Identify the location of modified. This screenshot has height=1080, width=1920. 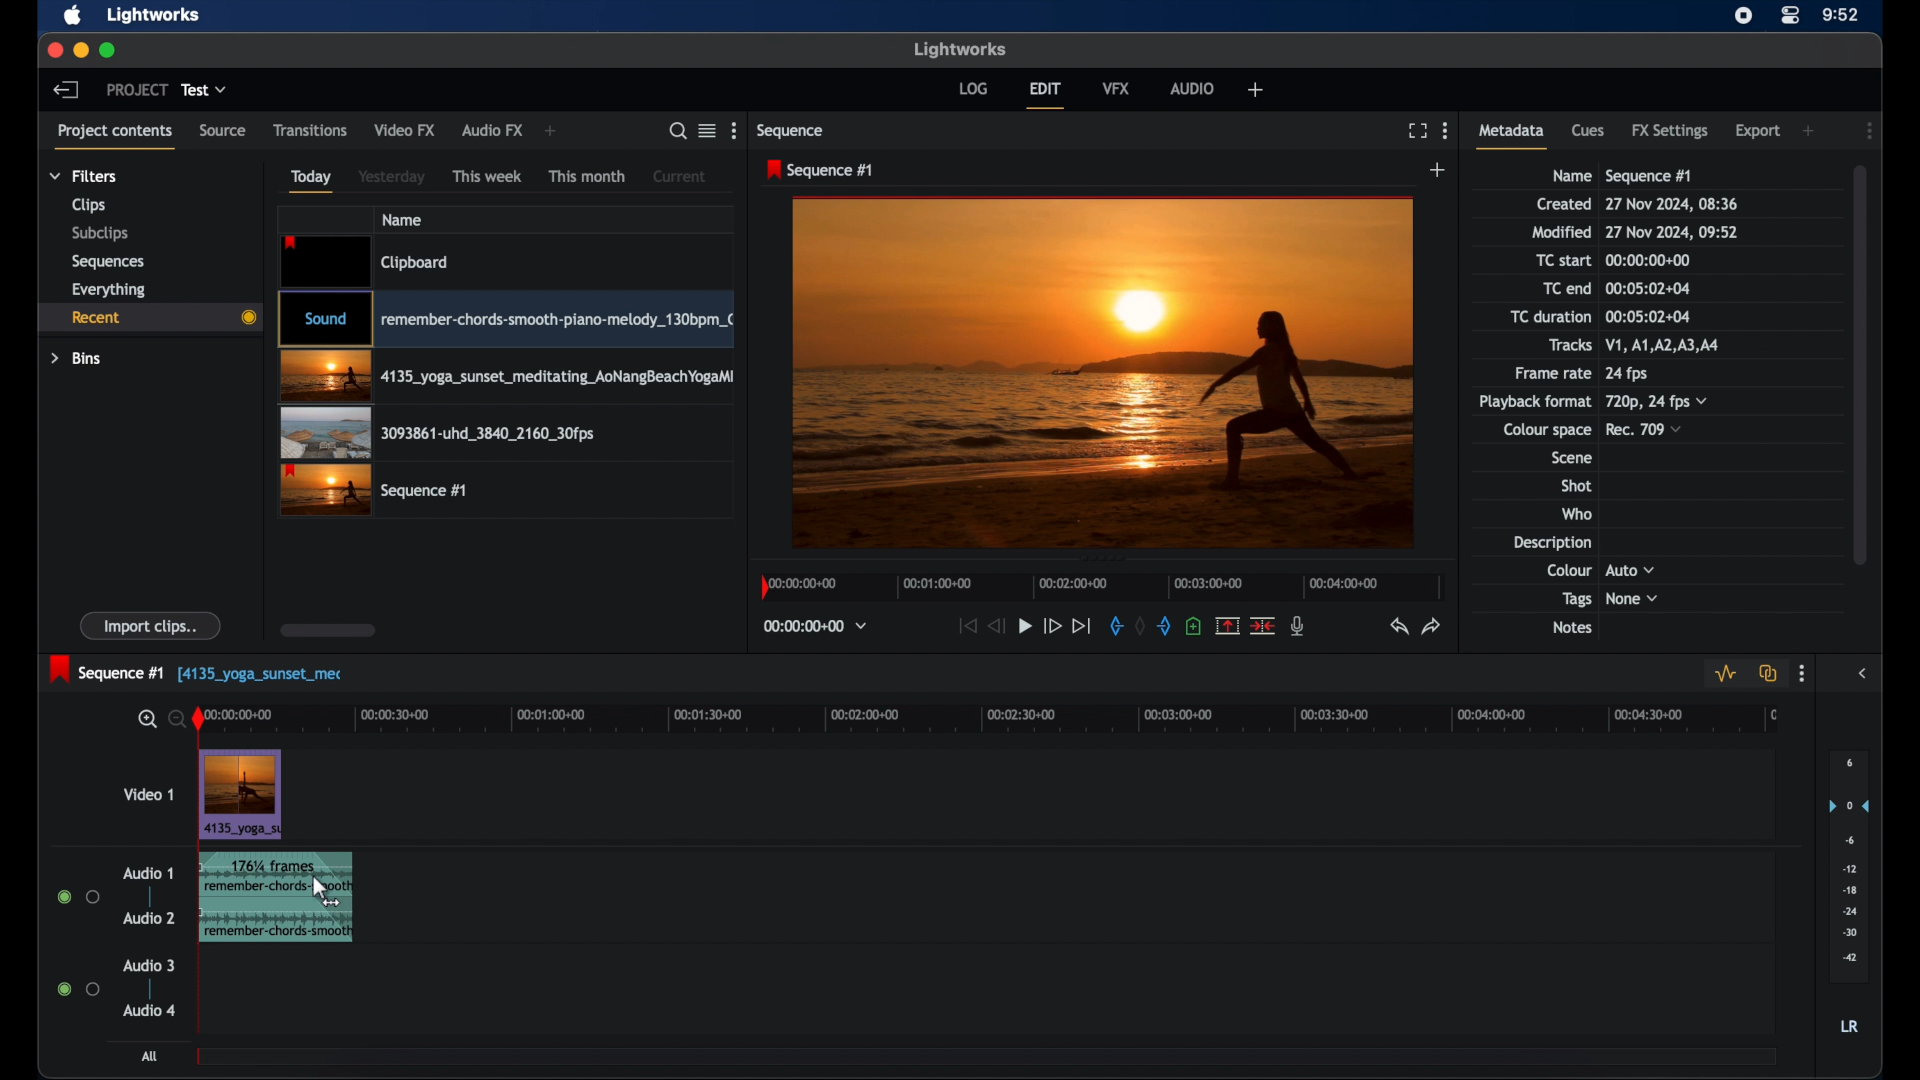
(1561, 232).